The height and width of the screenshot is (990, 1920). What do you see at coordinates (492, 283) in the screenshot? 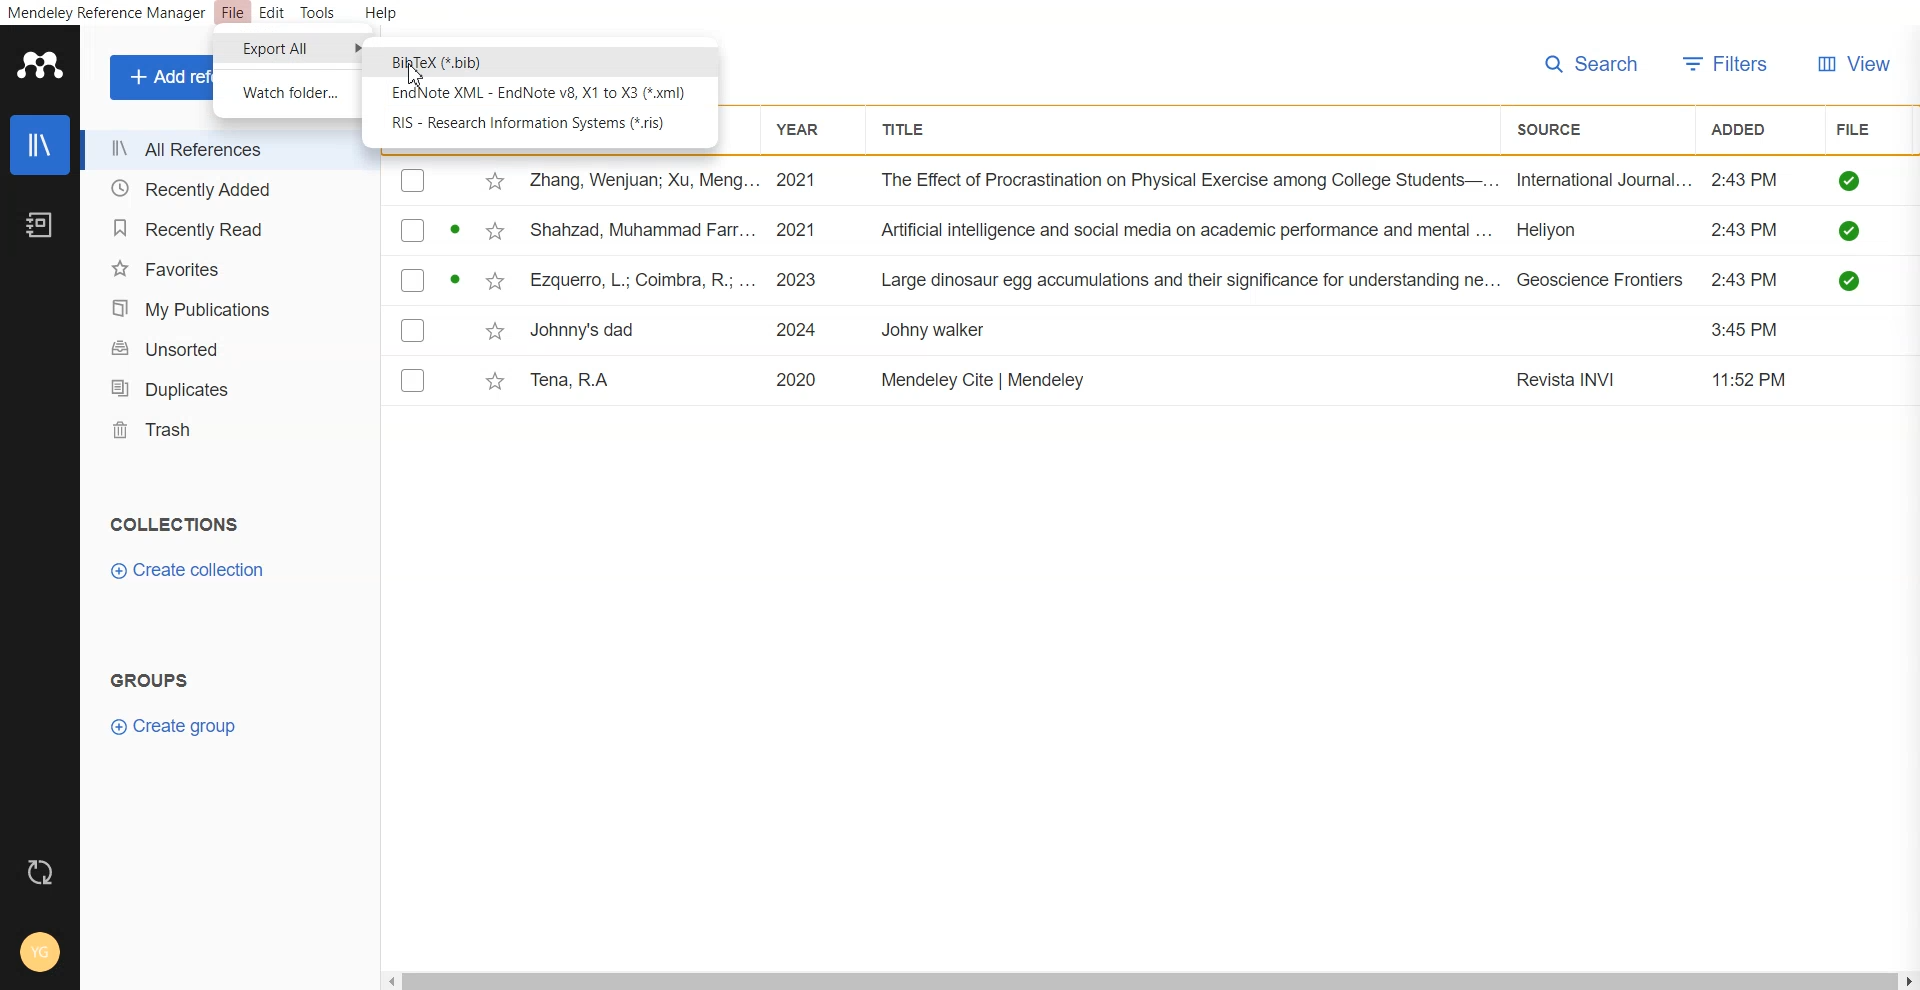
I see `star` at bounding box center [492, 283].